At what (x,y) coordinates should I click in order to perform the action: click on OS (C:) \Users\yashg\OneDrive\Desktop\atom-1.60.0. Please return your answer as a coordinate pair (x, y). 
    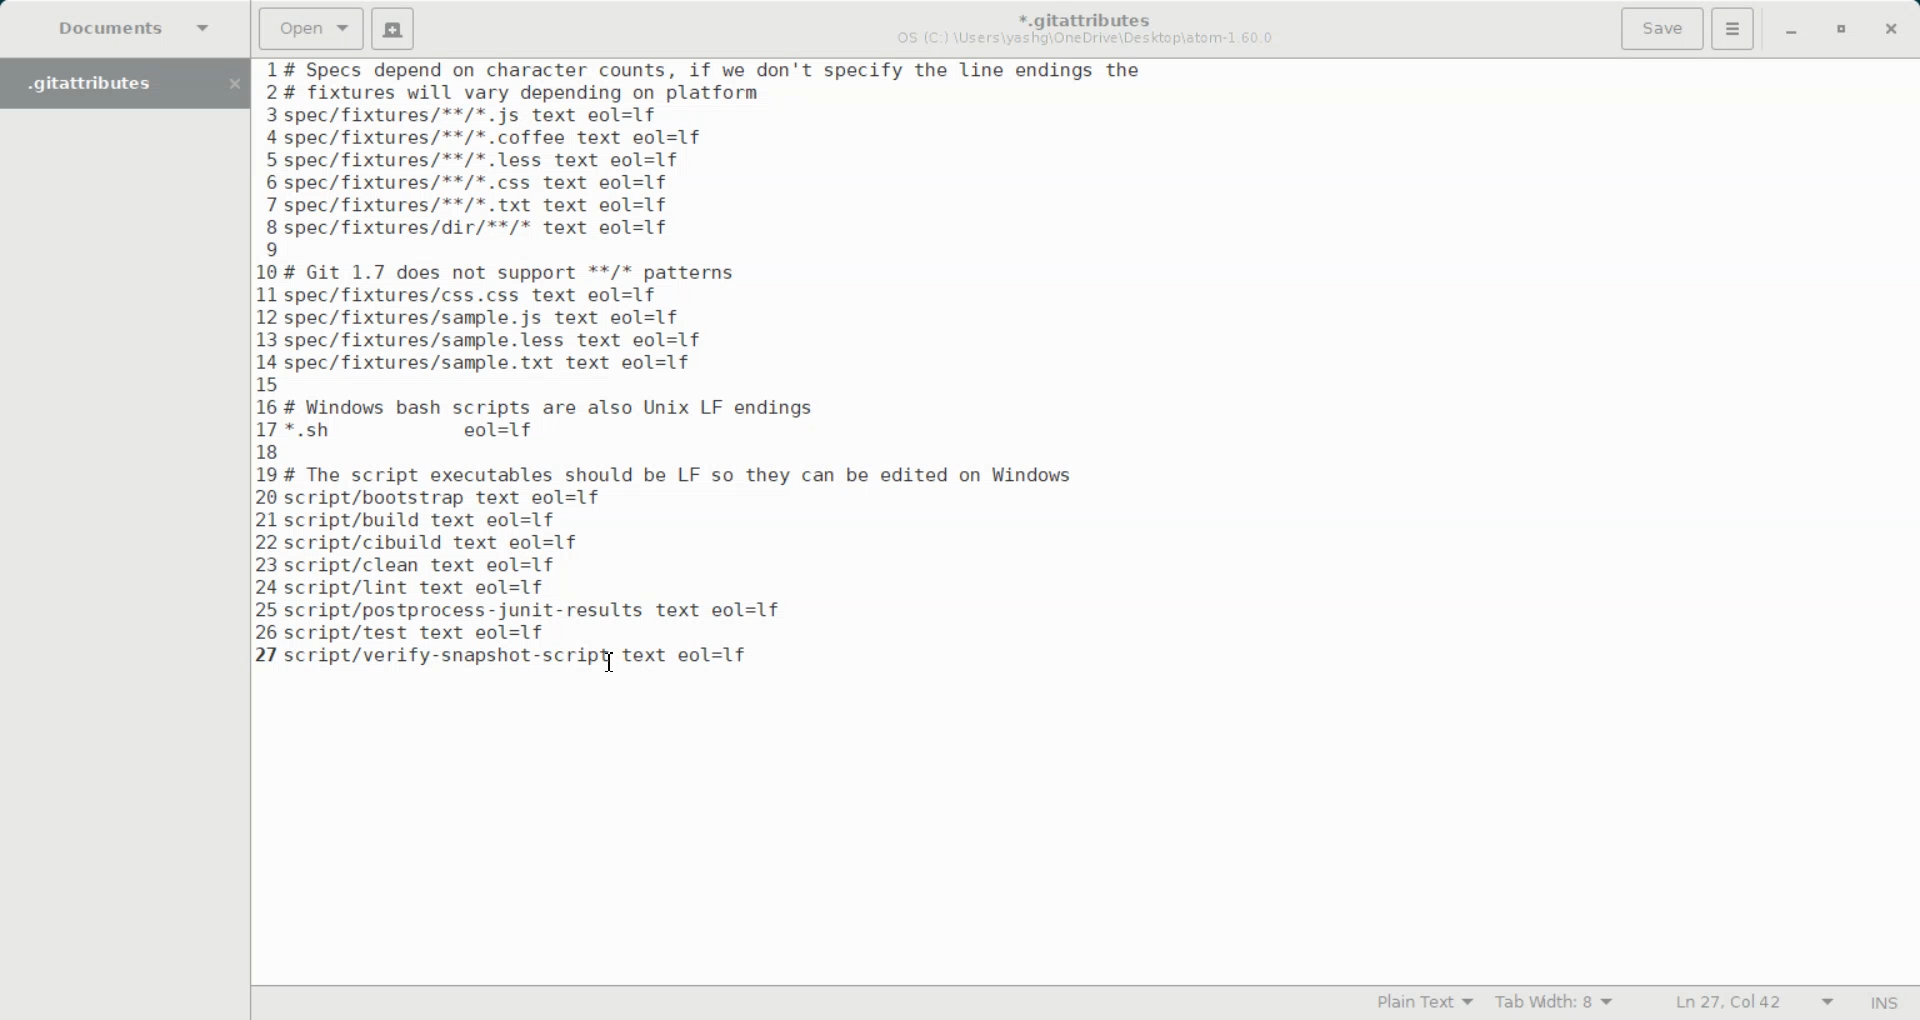
    Looking at the image, I should click on (1089, 39).